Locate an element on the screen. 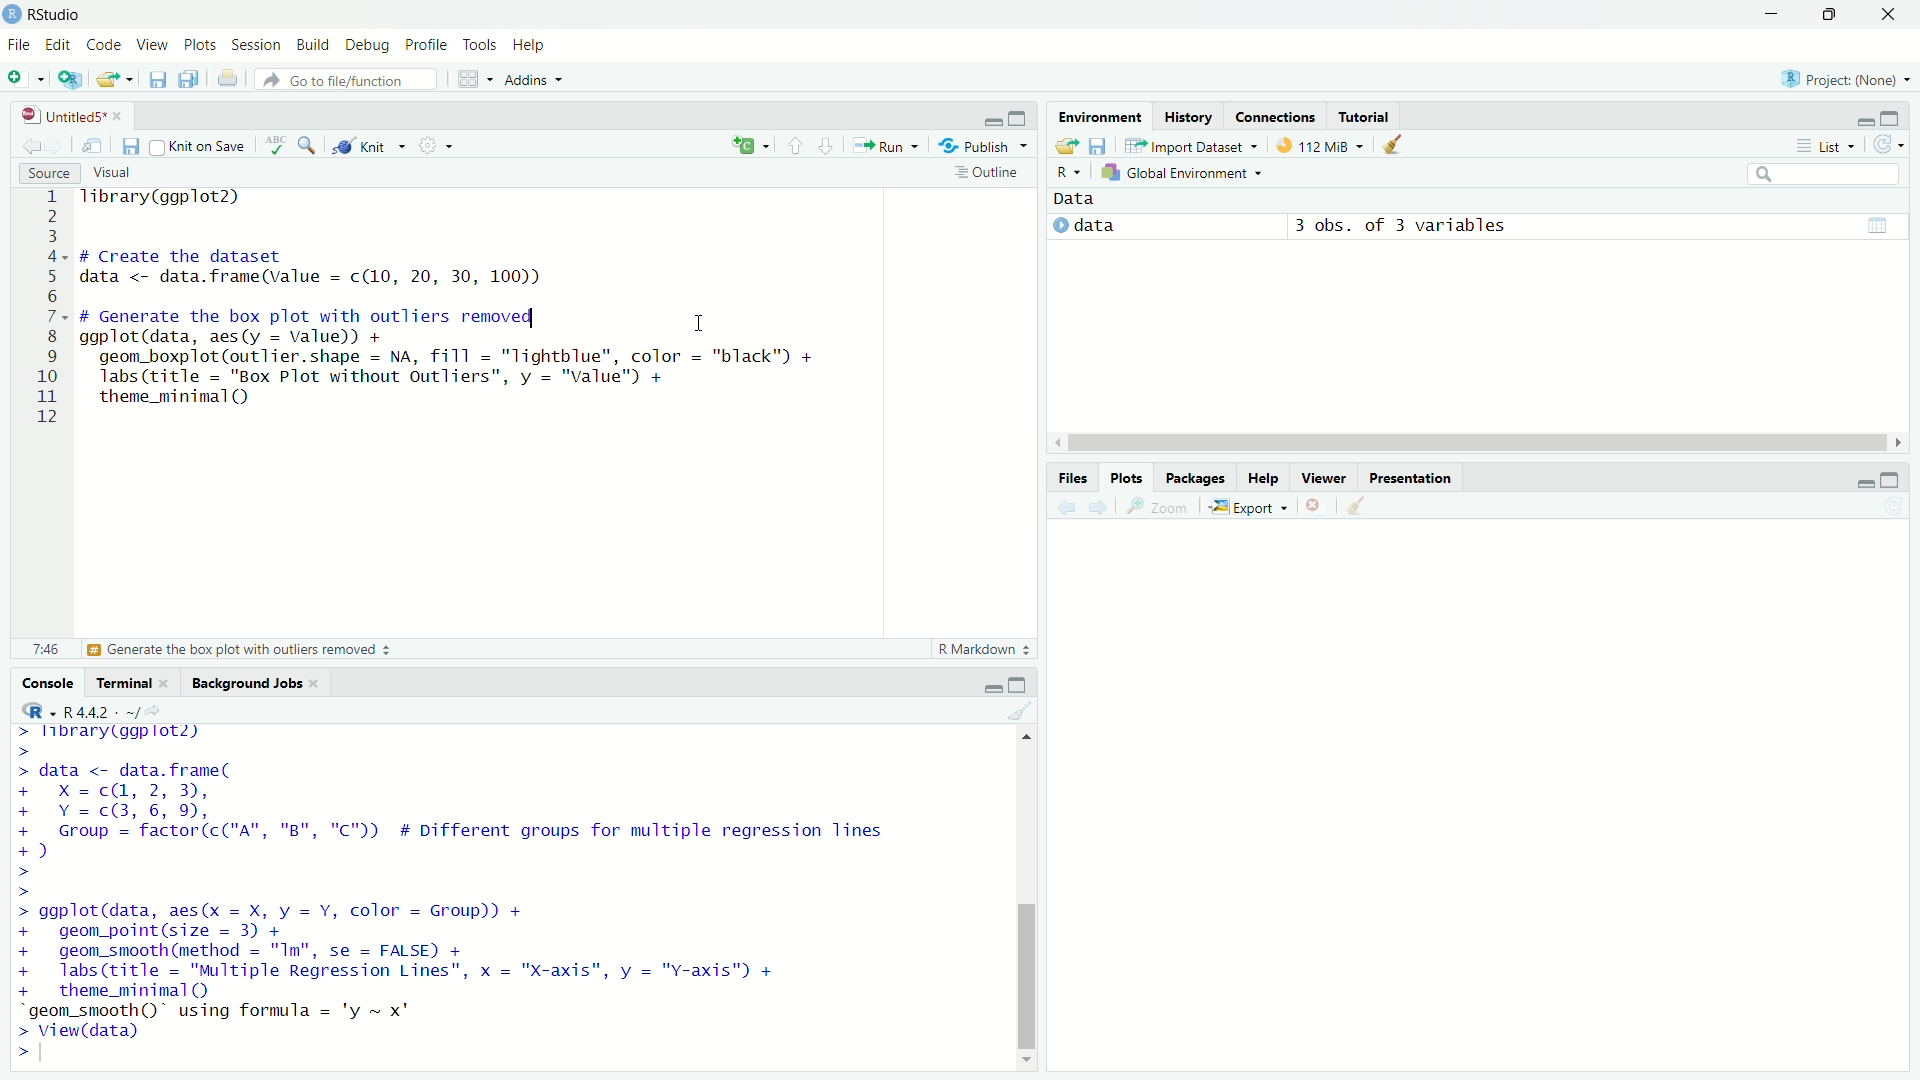  7:46 is located at coordinates (41, 647).